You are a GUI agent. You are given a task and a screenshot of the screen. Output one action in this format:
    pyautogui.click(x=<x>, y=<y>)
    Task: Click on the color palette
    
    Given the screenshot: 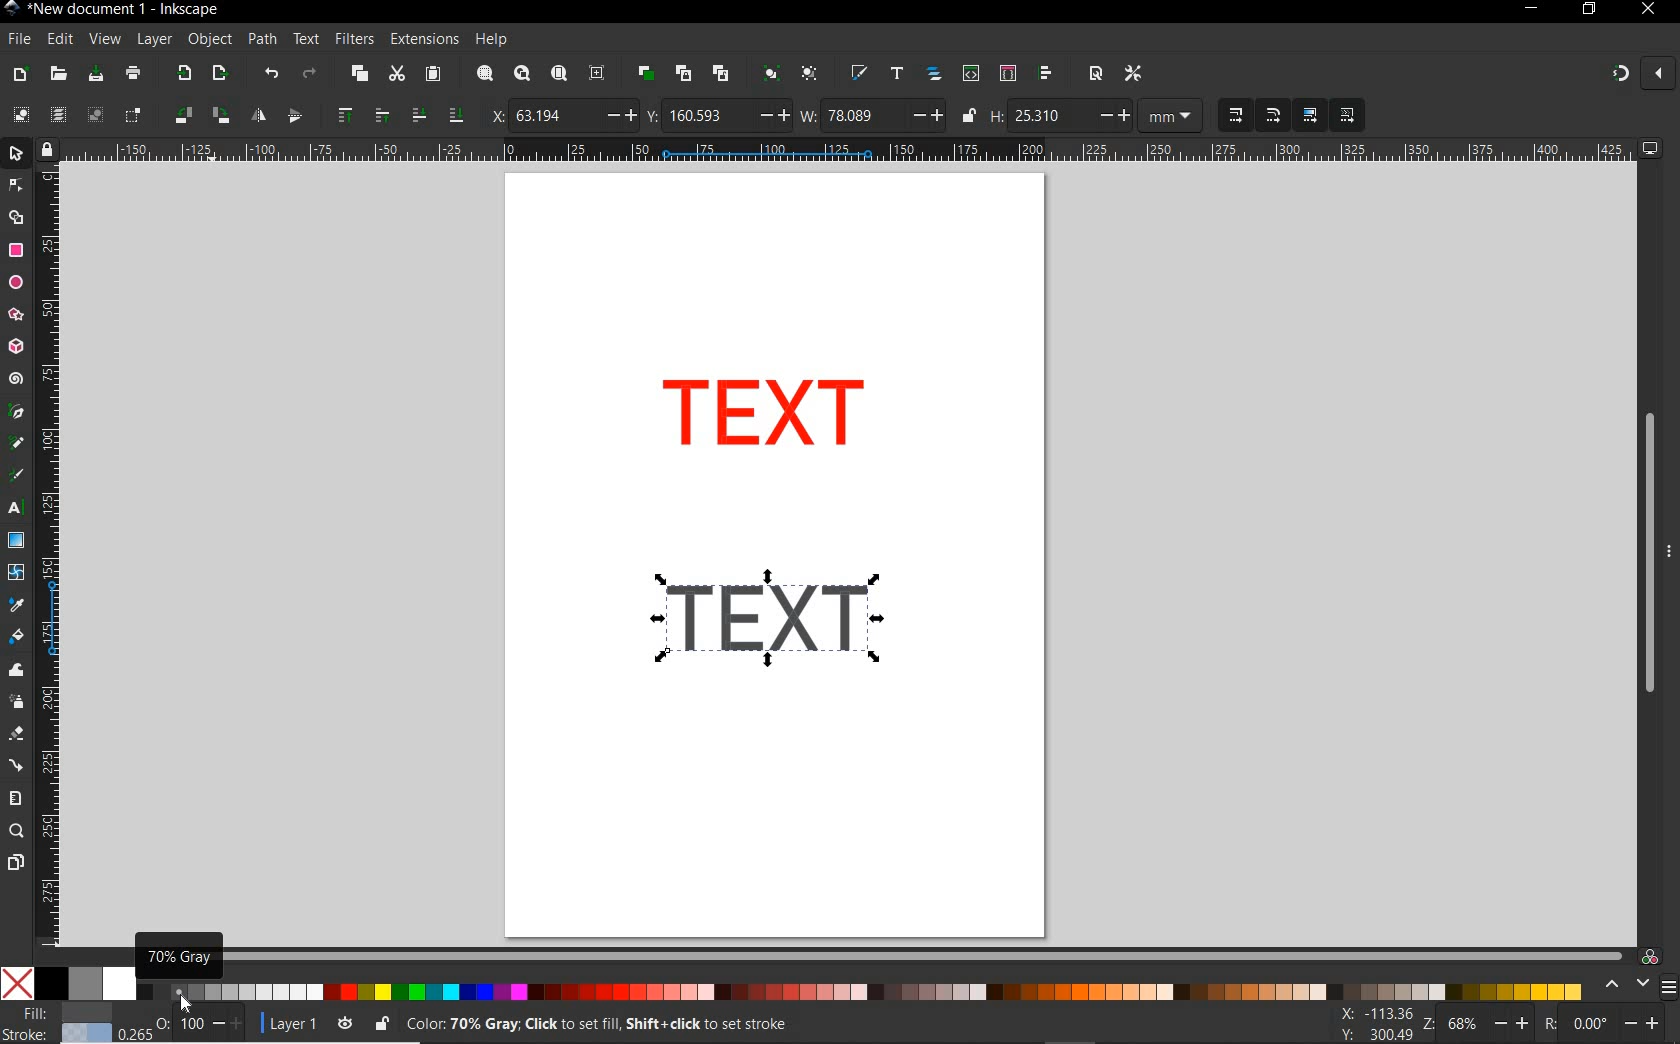 What is the action you would take?
    pyautogui.click(x=793, y=985)
    